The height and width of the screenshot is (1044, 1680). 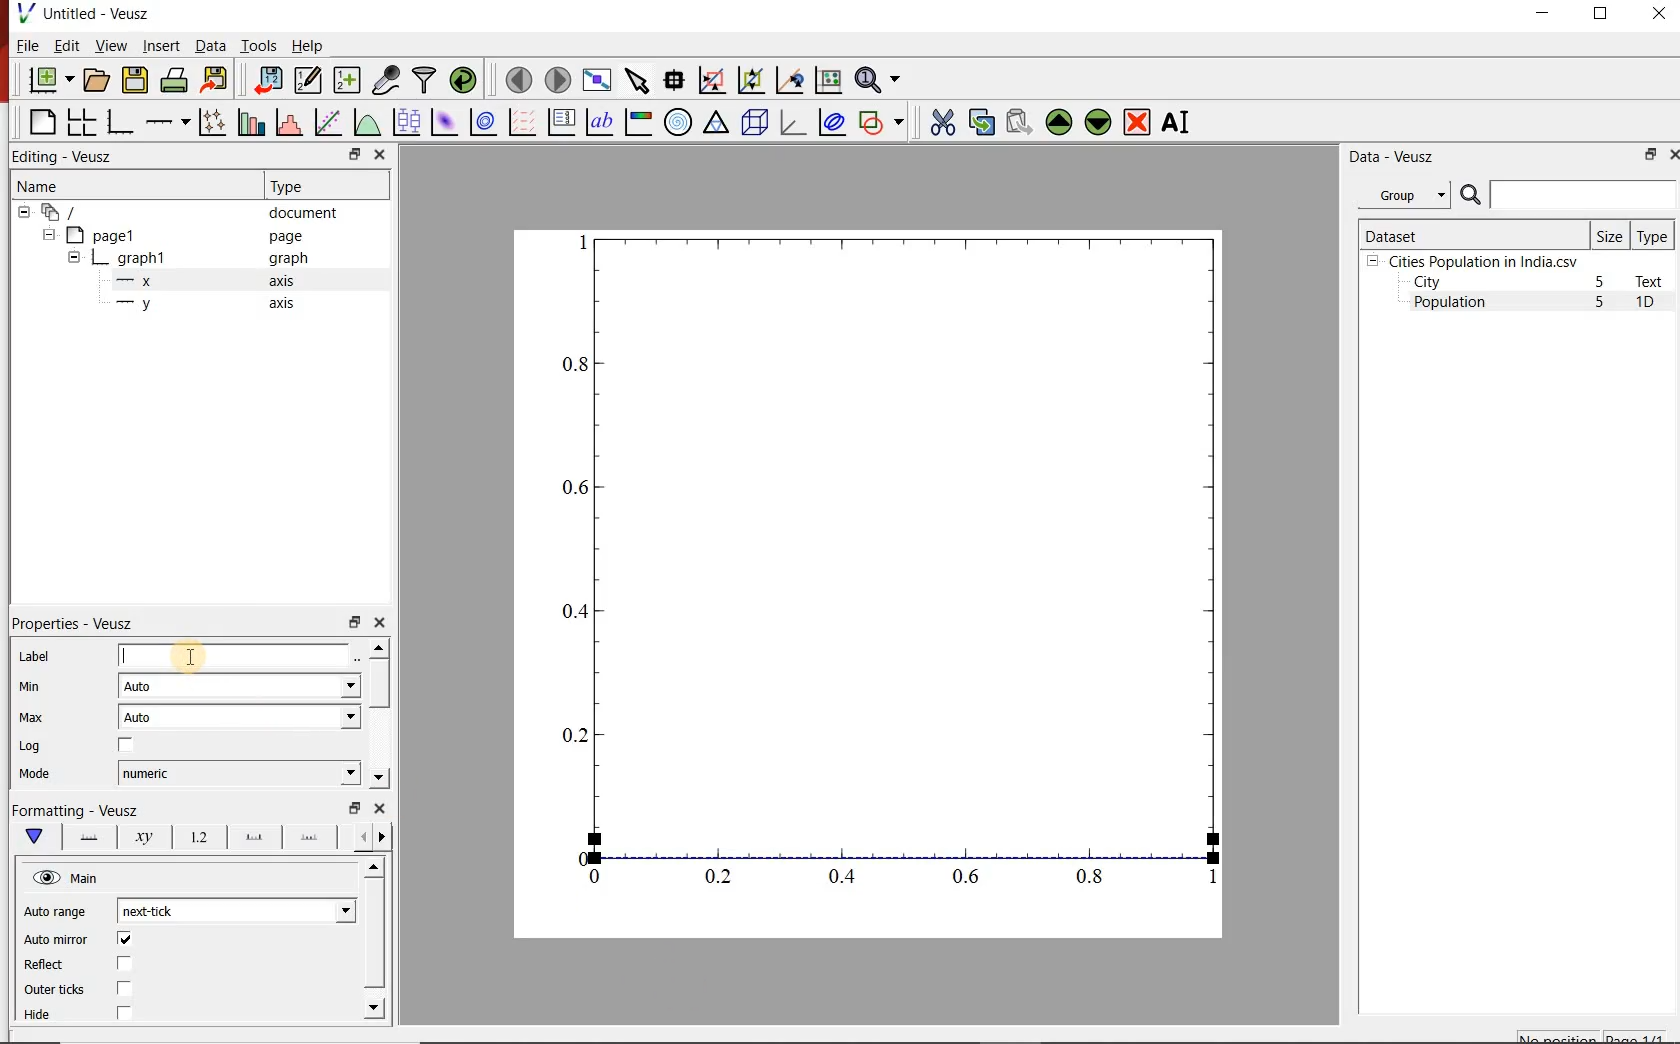 What do you see at coordinates (327, 121) in the screenshot?
I see `fit a function to data` at bounding box center [327, 121].